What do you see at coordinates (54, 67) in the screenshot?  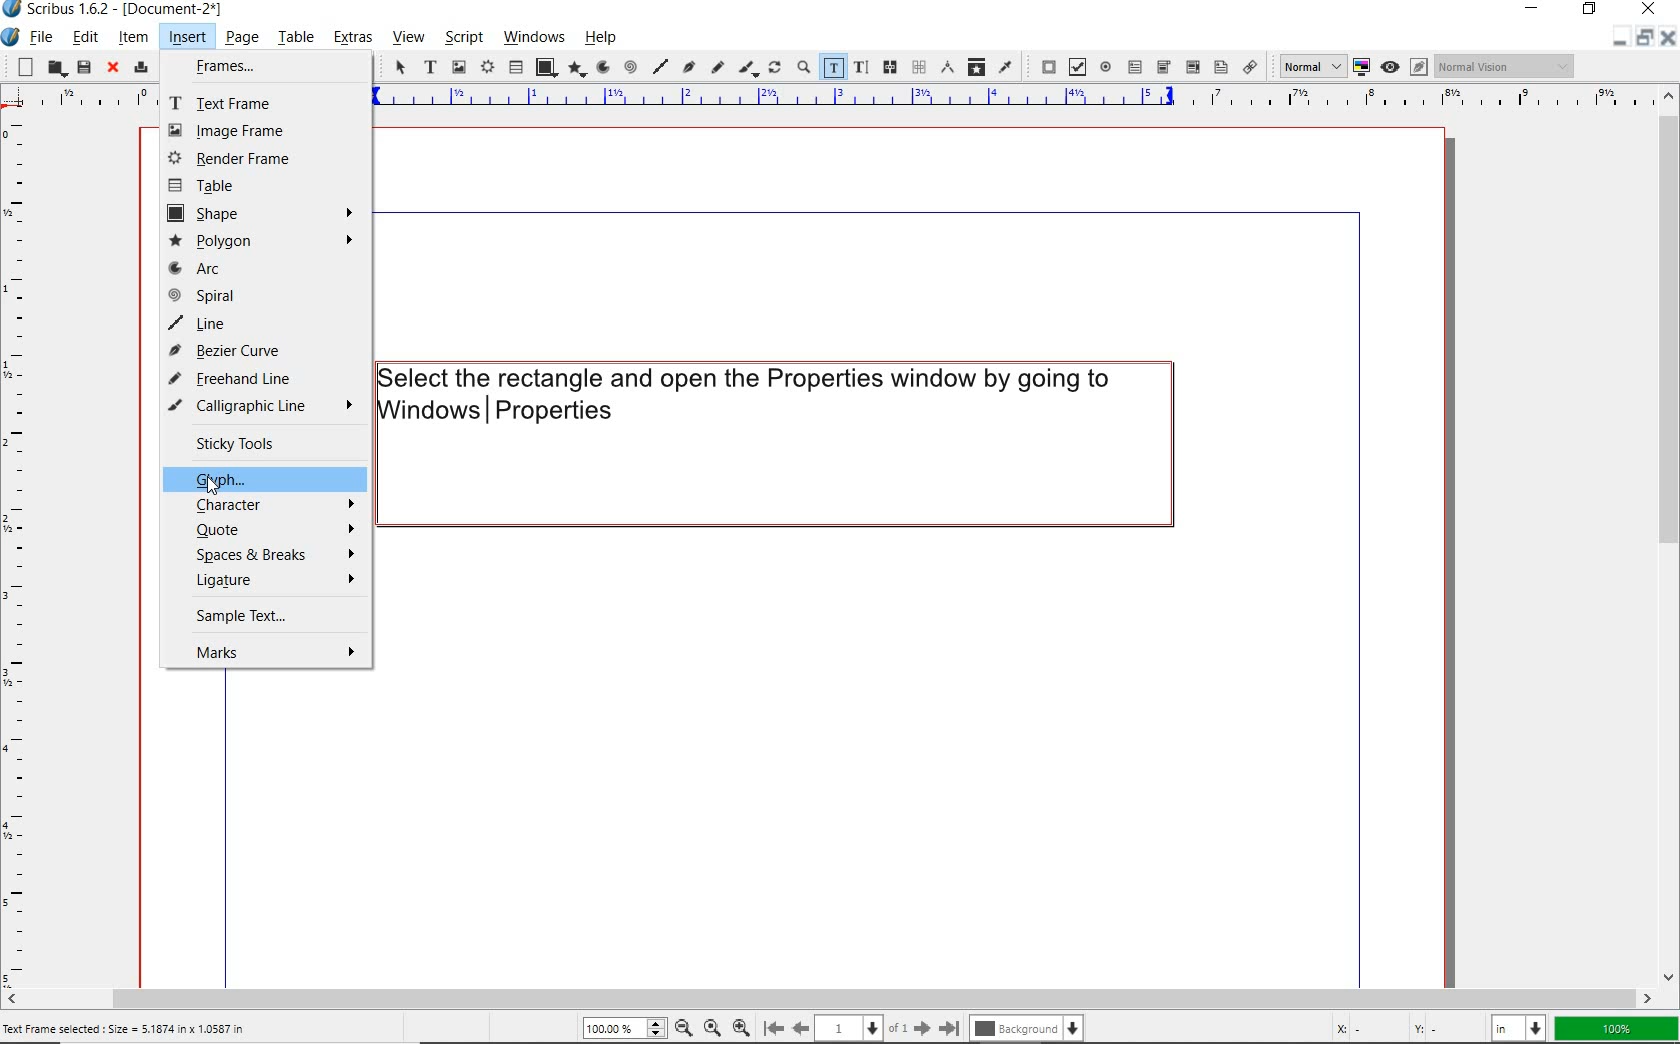 I see `open` at bounding box center [54, 67].